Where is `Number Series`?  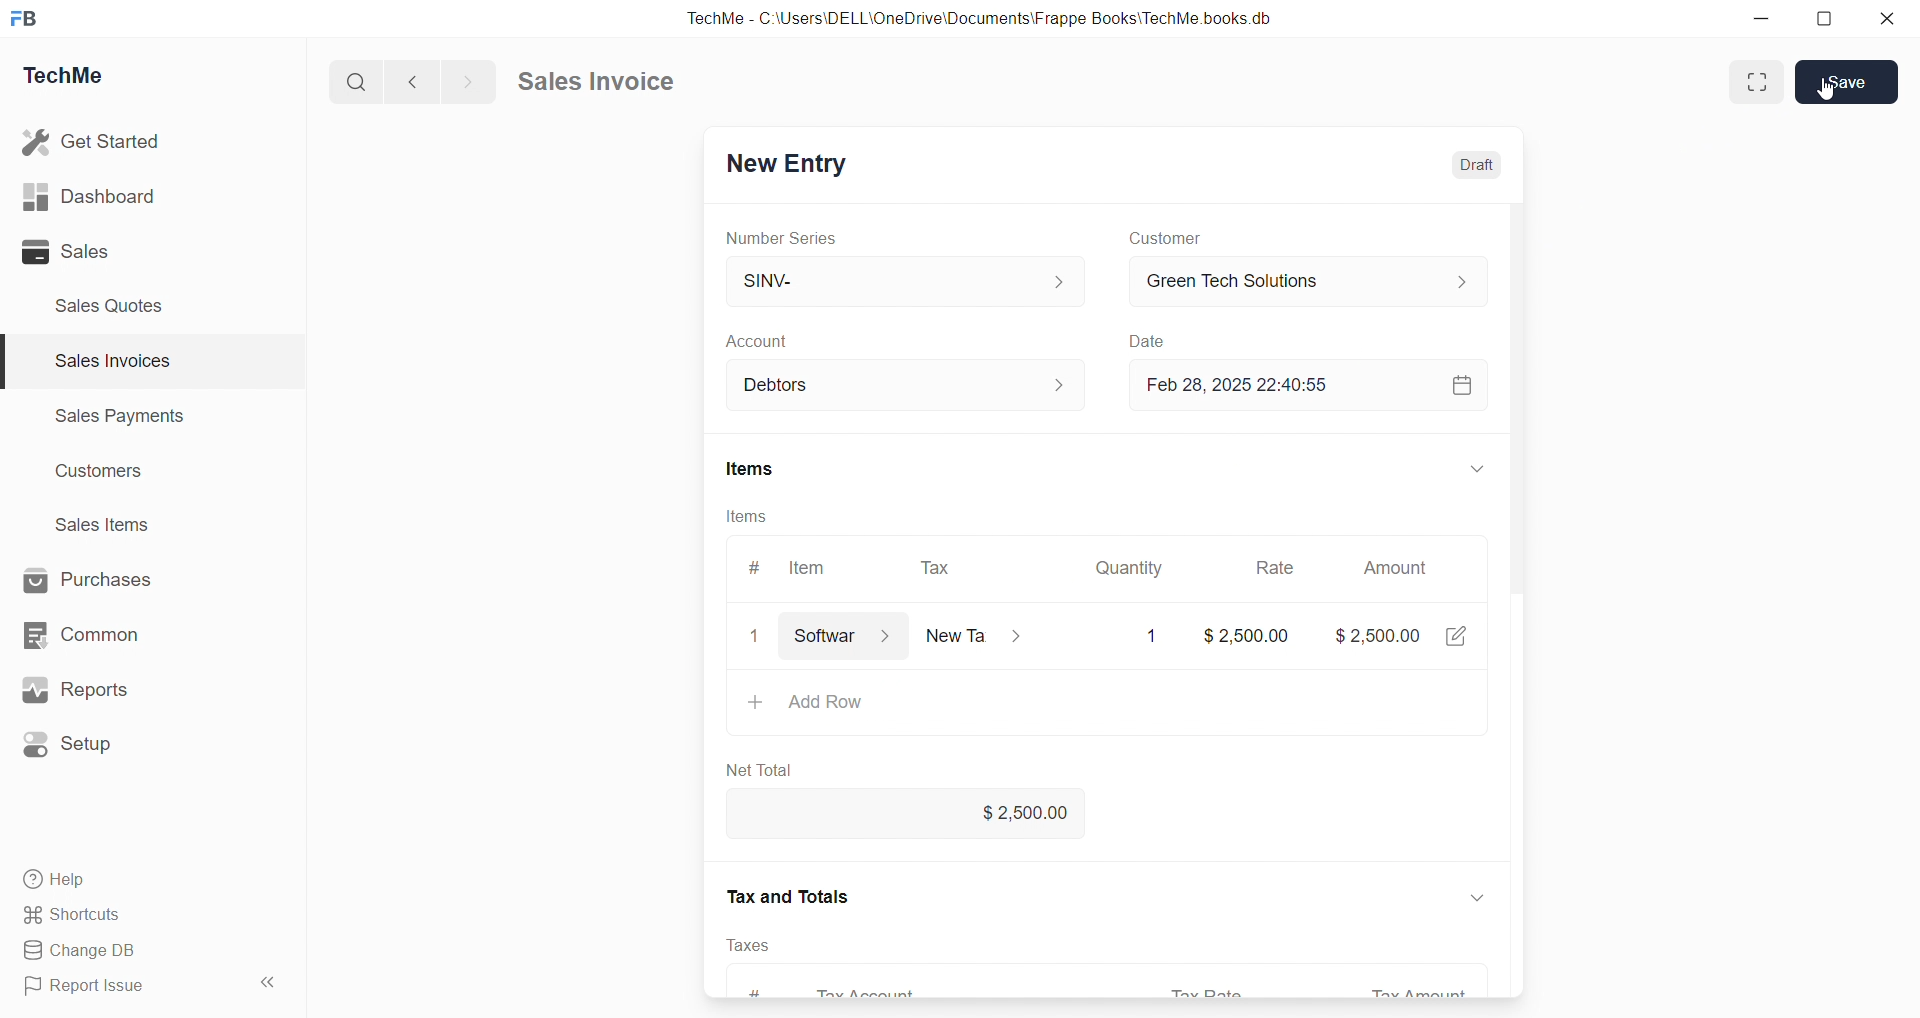 Number Series is located at coordinates (782, 239).